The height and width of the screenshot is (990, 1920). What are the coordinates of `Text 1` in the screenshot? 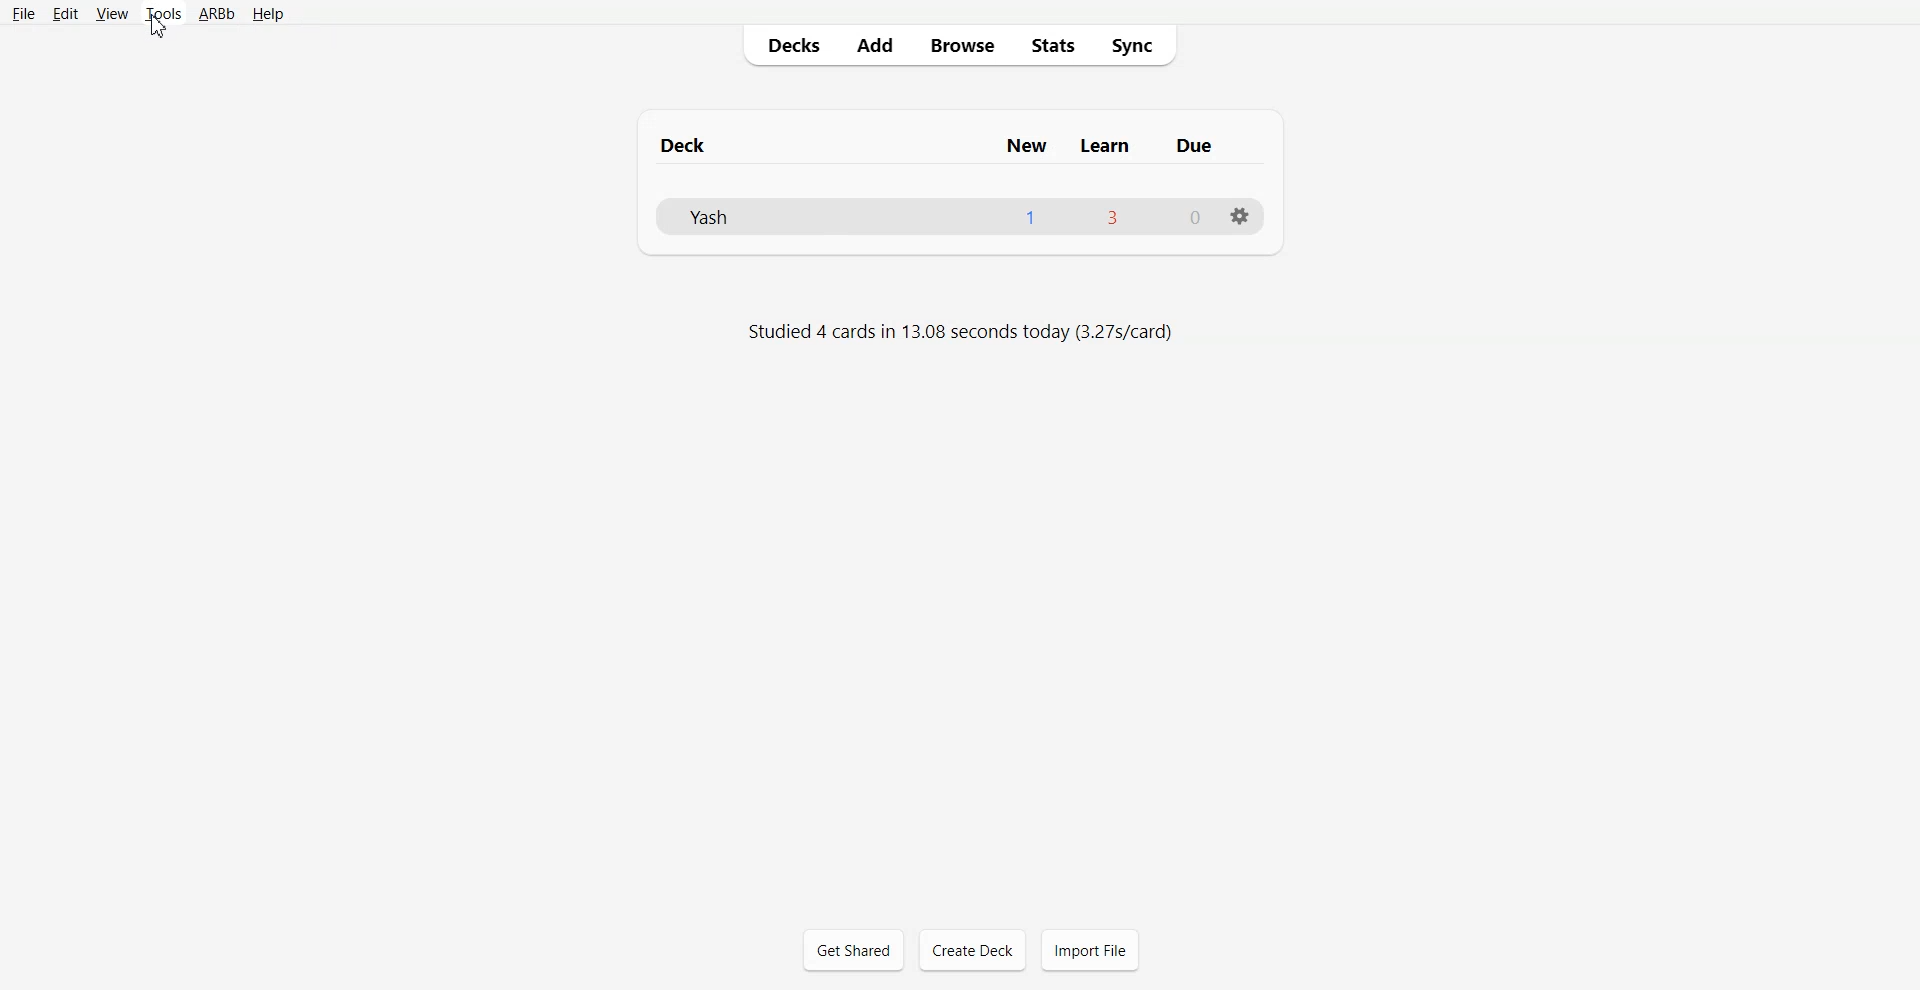 It's located at (949, 144).